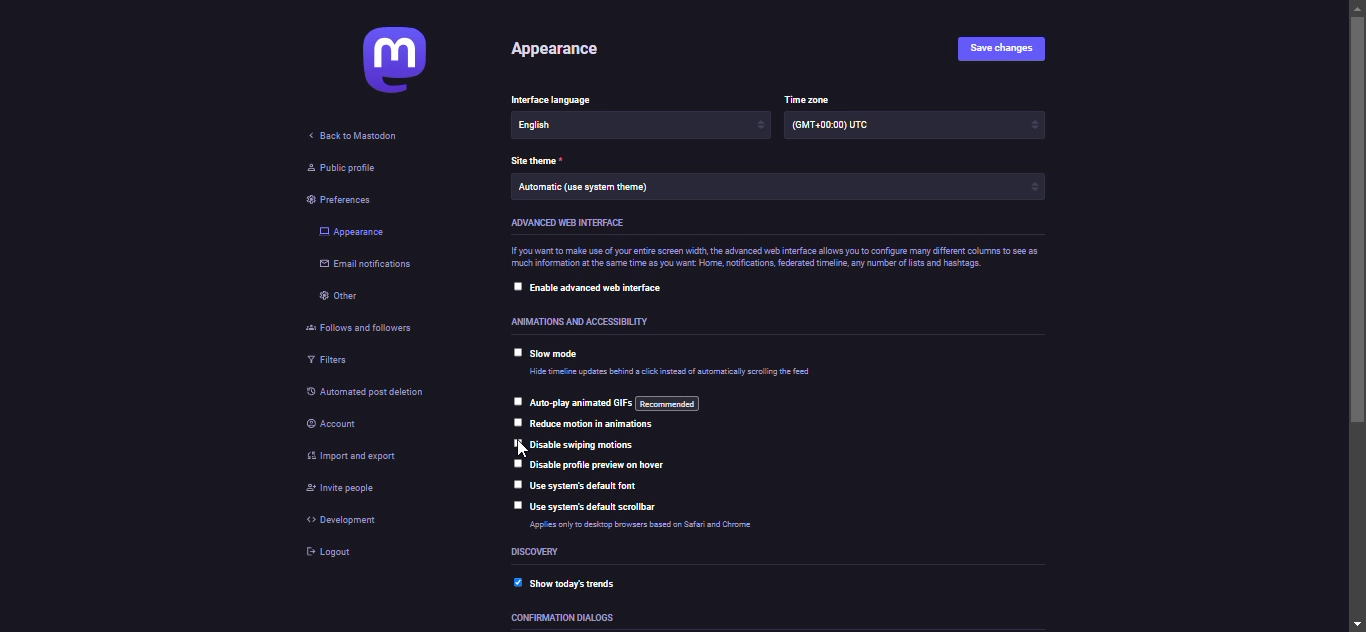 The height and width of the screenshot is (632, 1366). What do you see at coordinates (600, 464) in the screenshot?
I see `disable profile preview on hover` at bounding box center [600, 464].